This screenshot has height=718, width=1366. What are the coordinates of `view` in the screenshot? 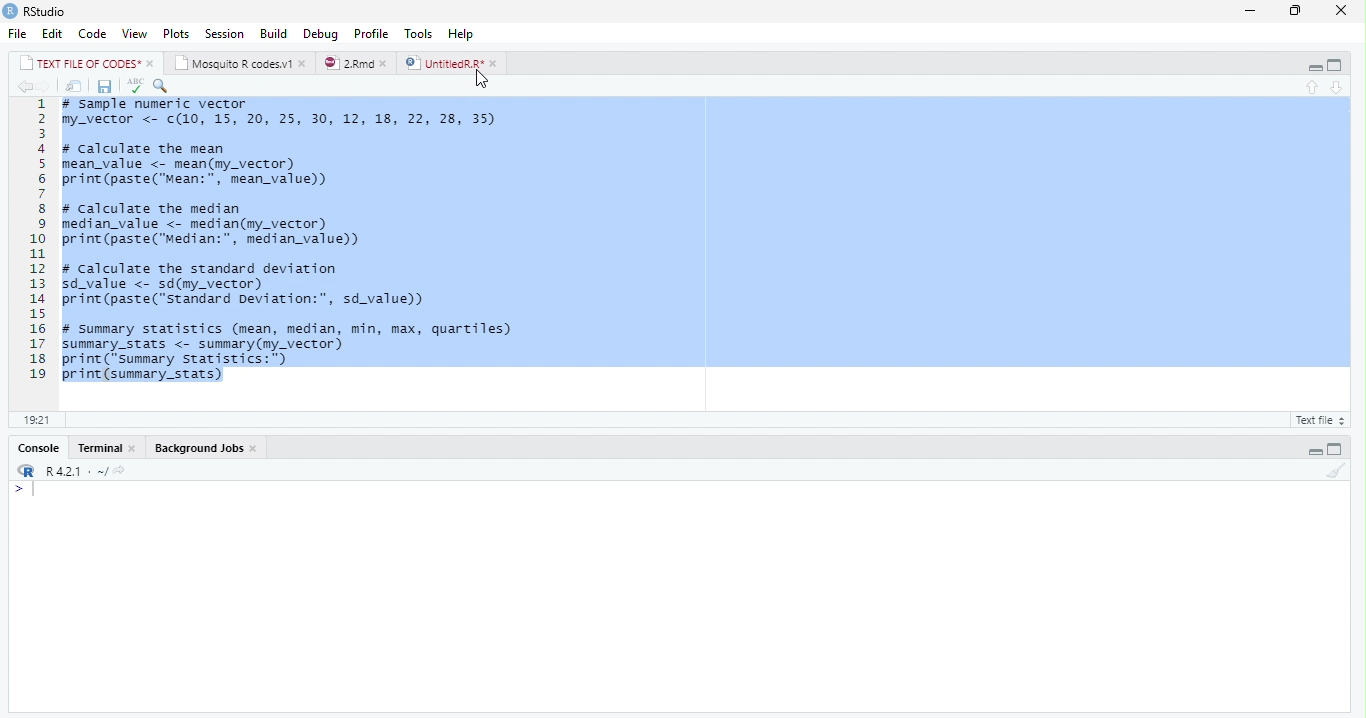 It's located at (135, 34).